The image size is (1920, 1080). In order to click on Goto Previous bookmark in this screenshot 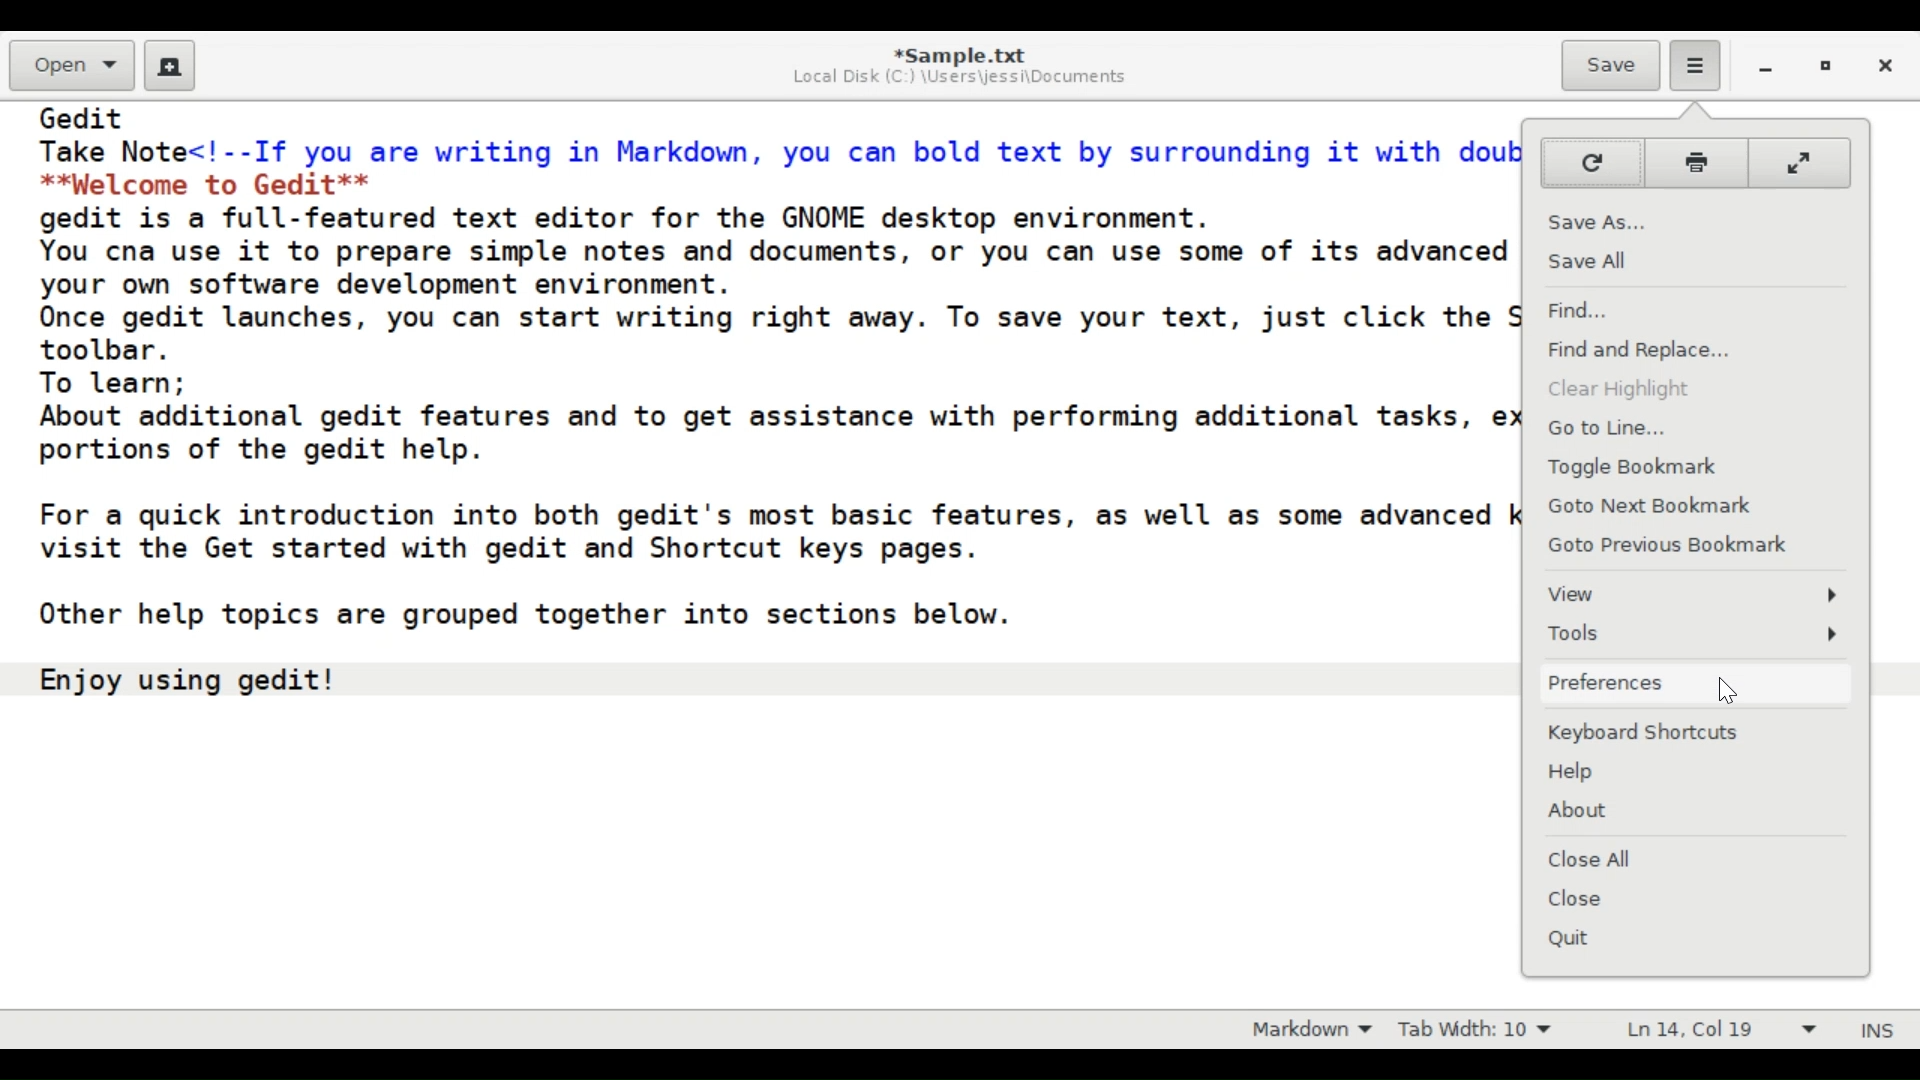, I will do `click(1671, 545)`.